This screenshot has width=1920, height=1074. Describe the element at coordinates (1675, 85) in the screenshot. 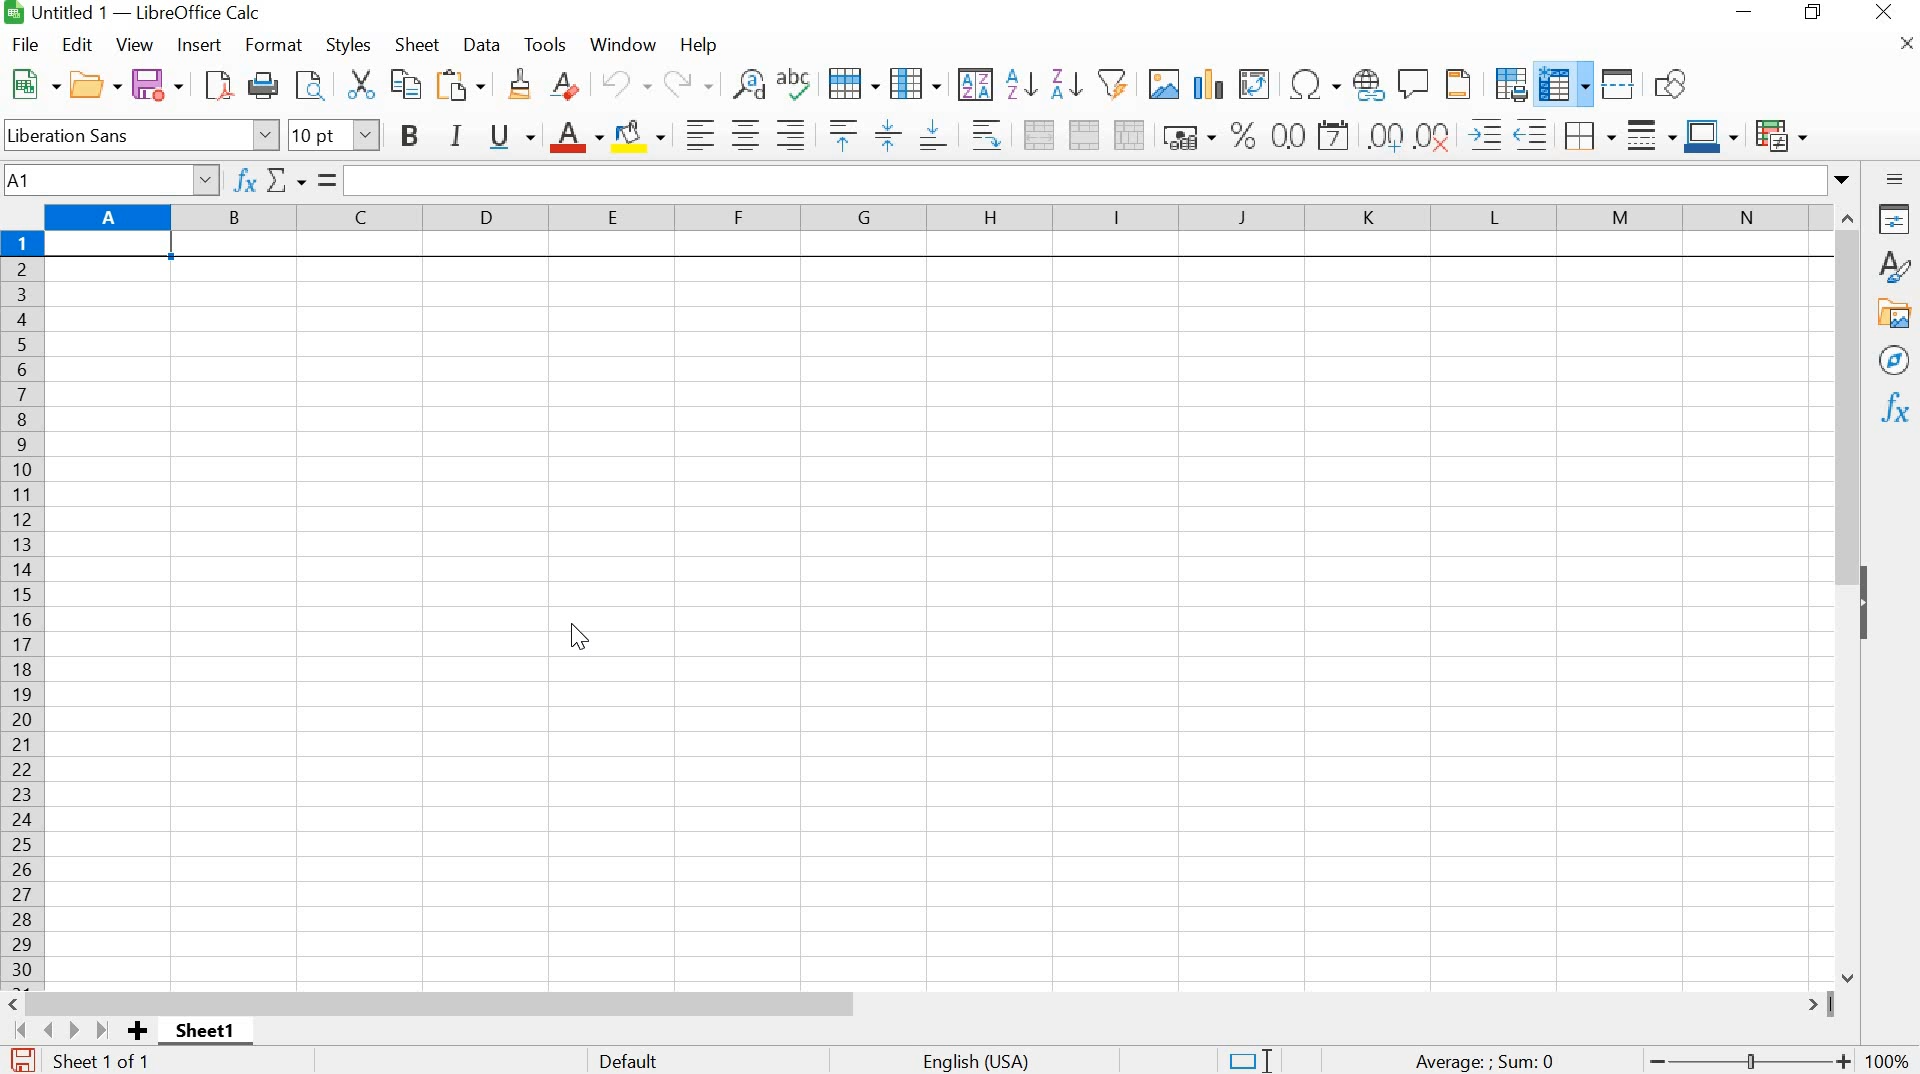

I see `SHOW DRAW FUNCTIONS` at that location.